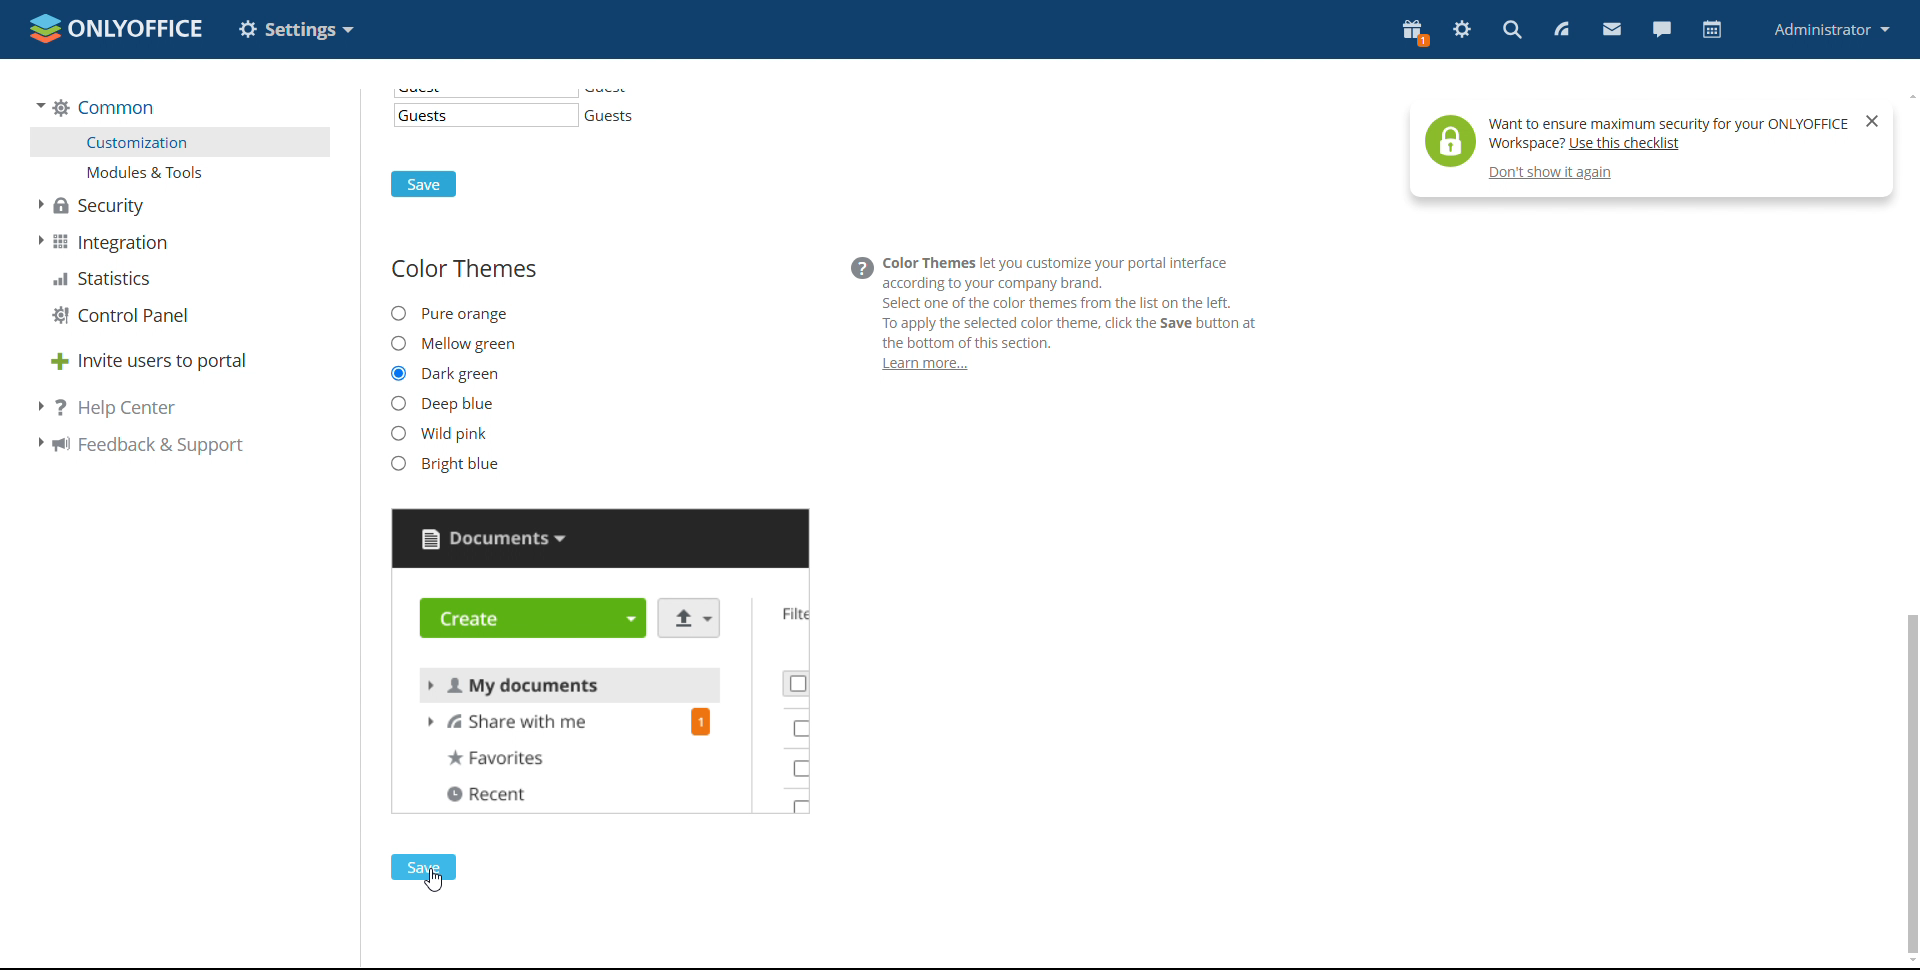  I want to click on feed, so click(1560, 30).